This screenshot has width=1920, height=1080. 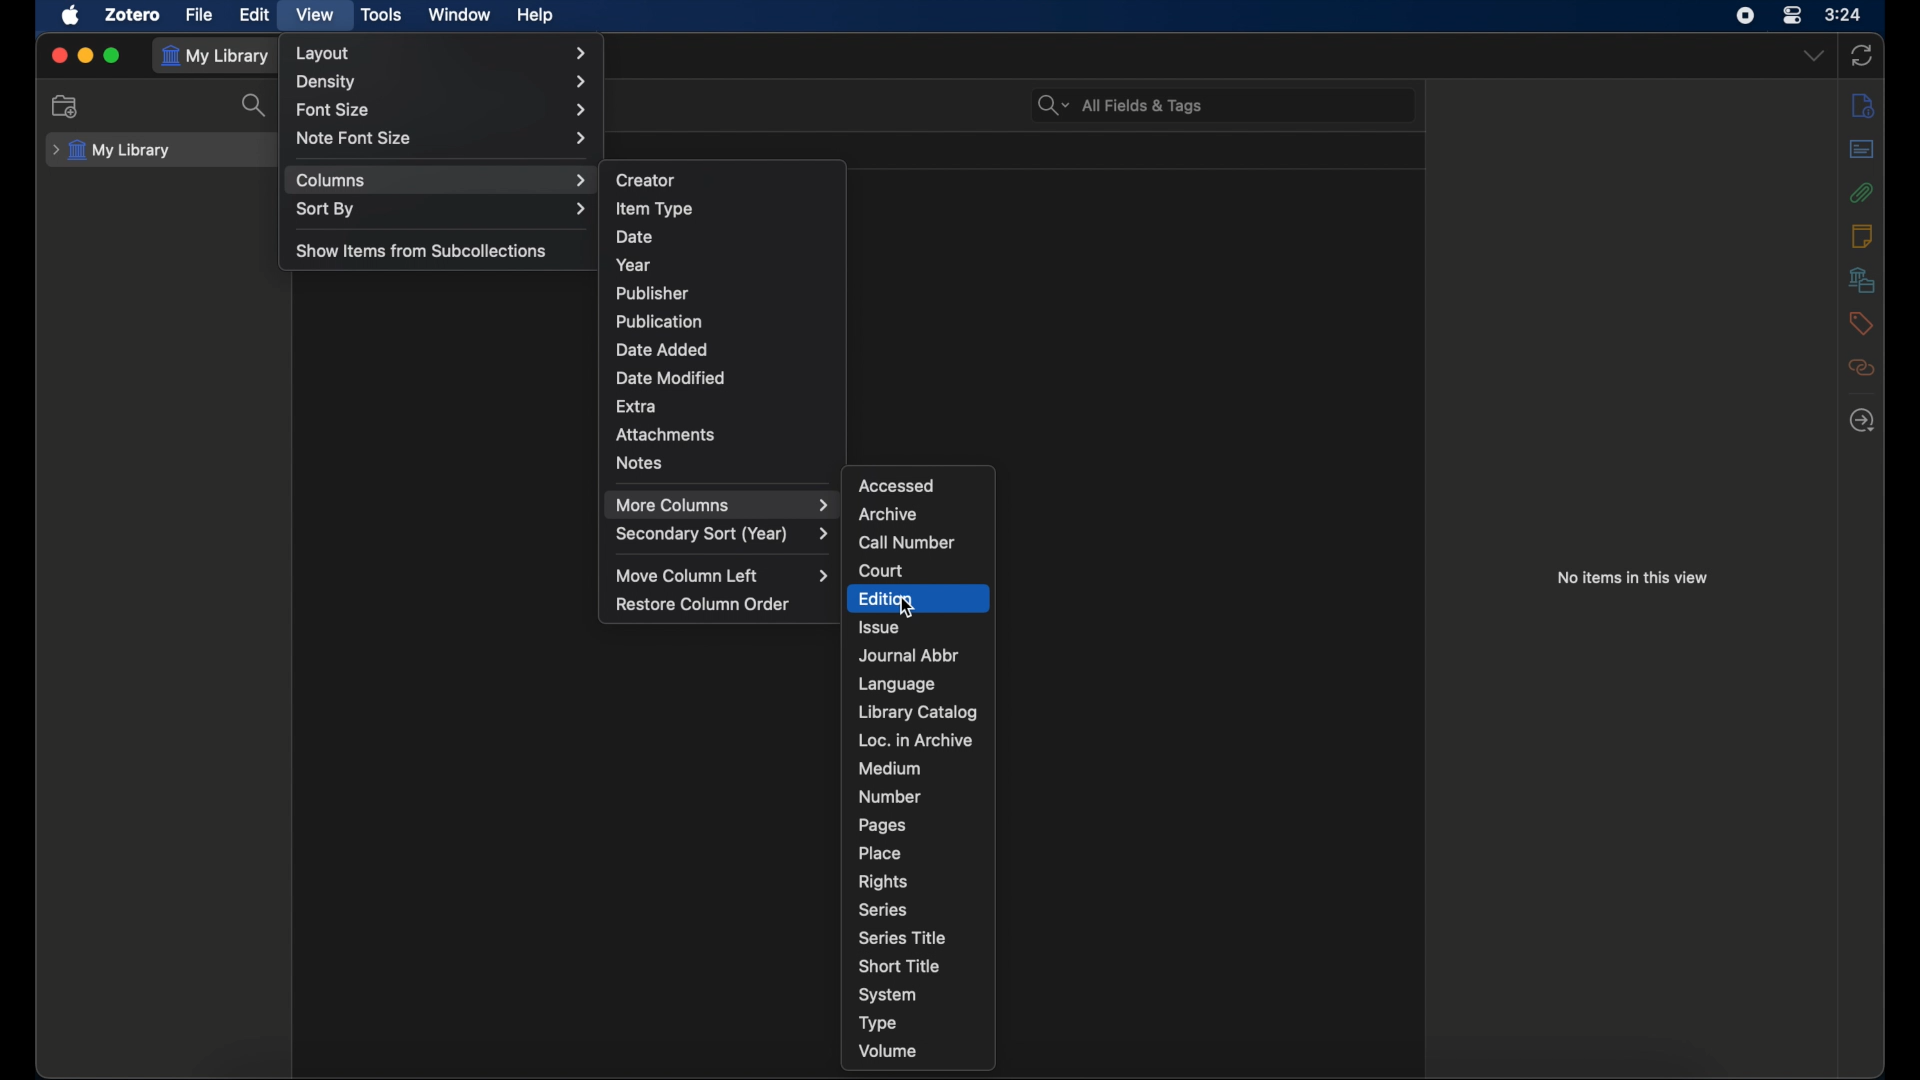 What do you see at coordinates (114, 56) in the screenshot?
I see `maximize` at bounding box center [114, 56].